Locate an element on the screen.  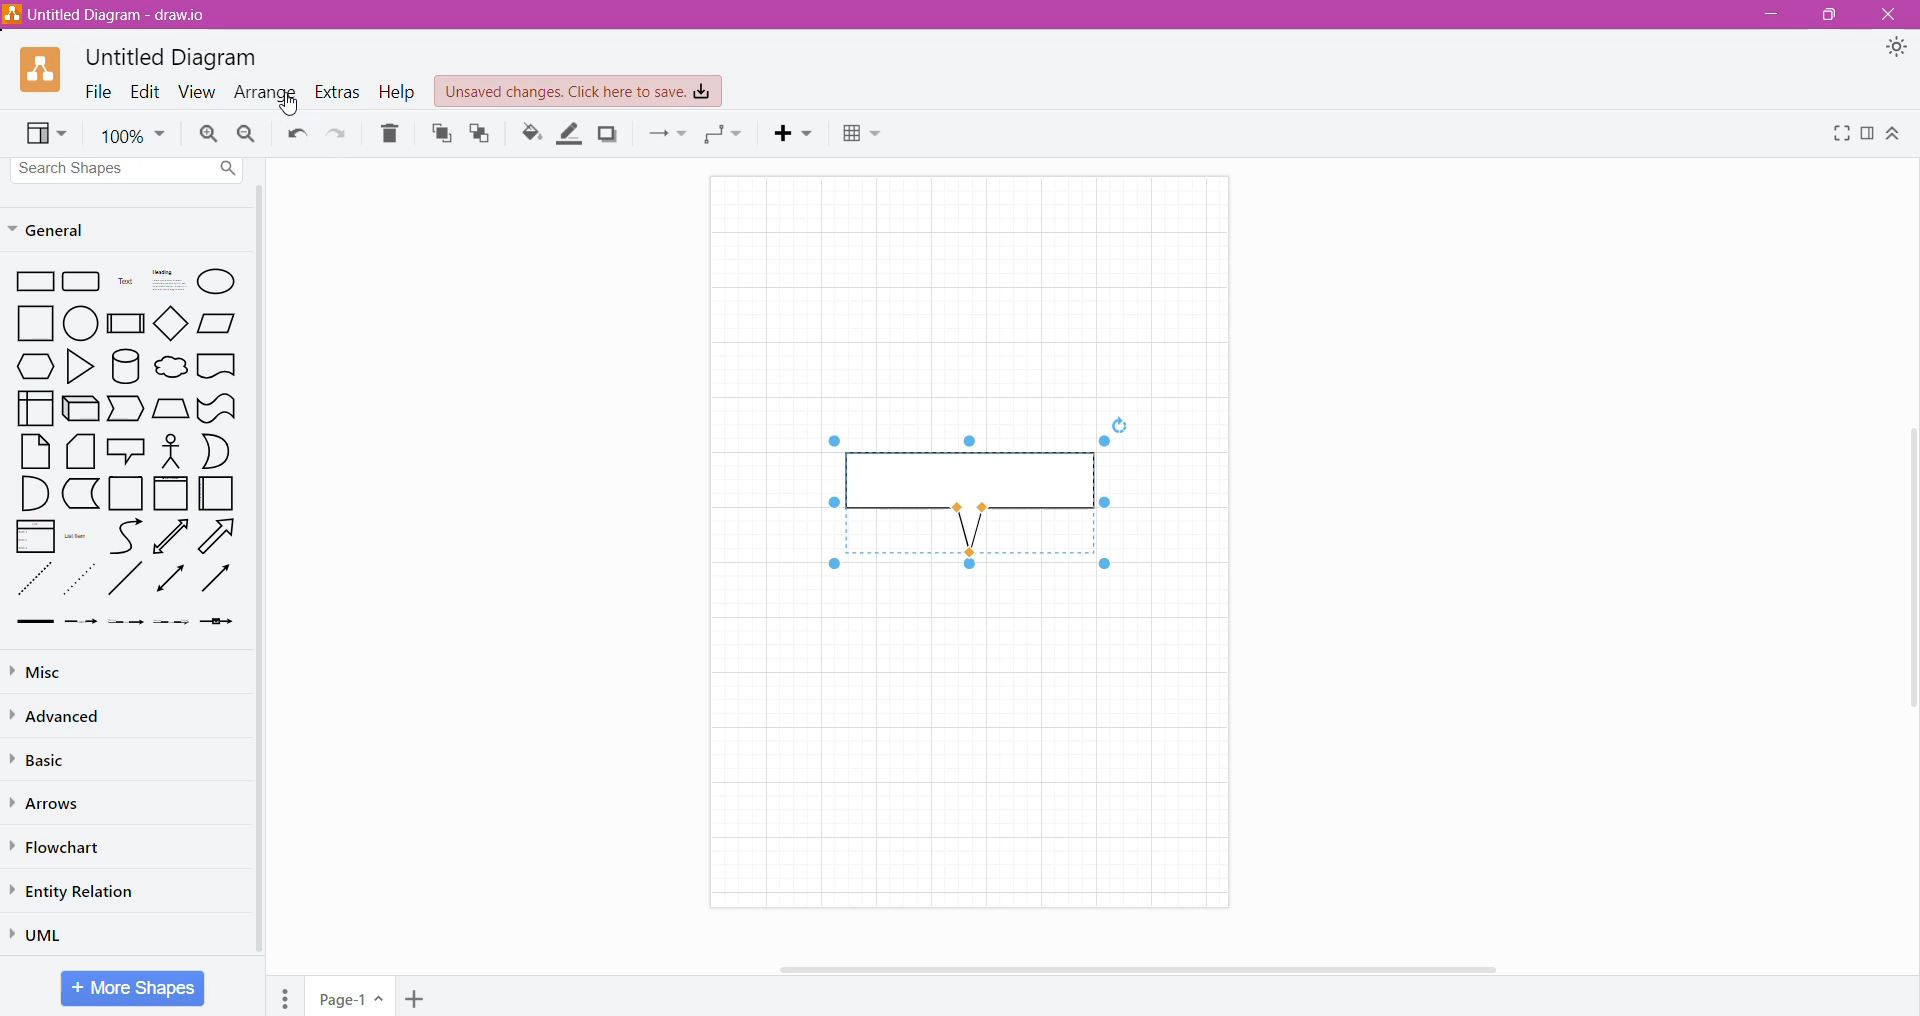
Undo is located at coordinates (297, 134).